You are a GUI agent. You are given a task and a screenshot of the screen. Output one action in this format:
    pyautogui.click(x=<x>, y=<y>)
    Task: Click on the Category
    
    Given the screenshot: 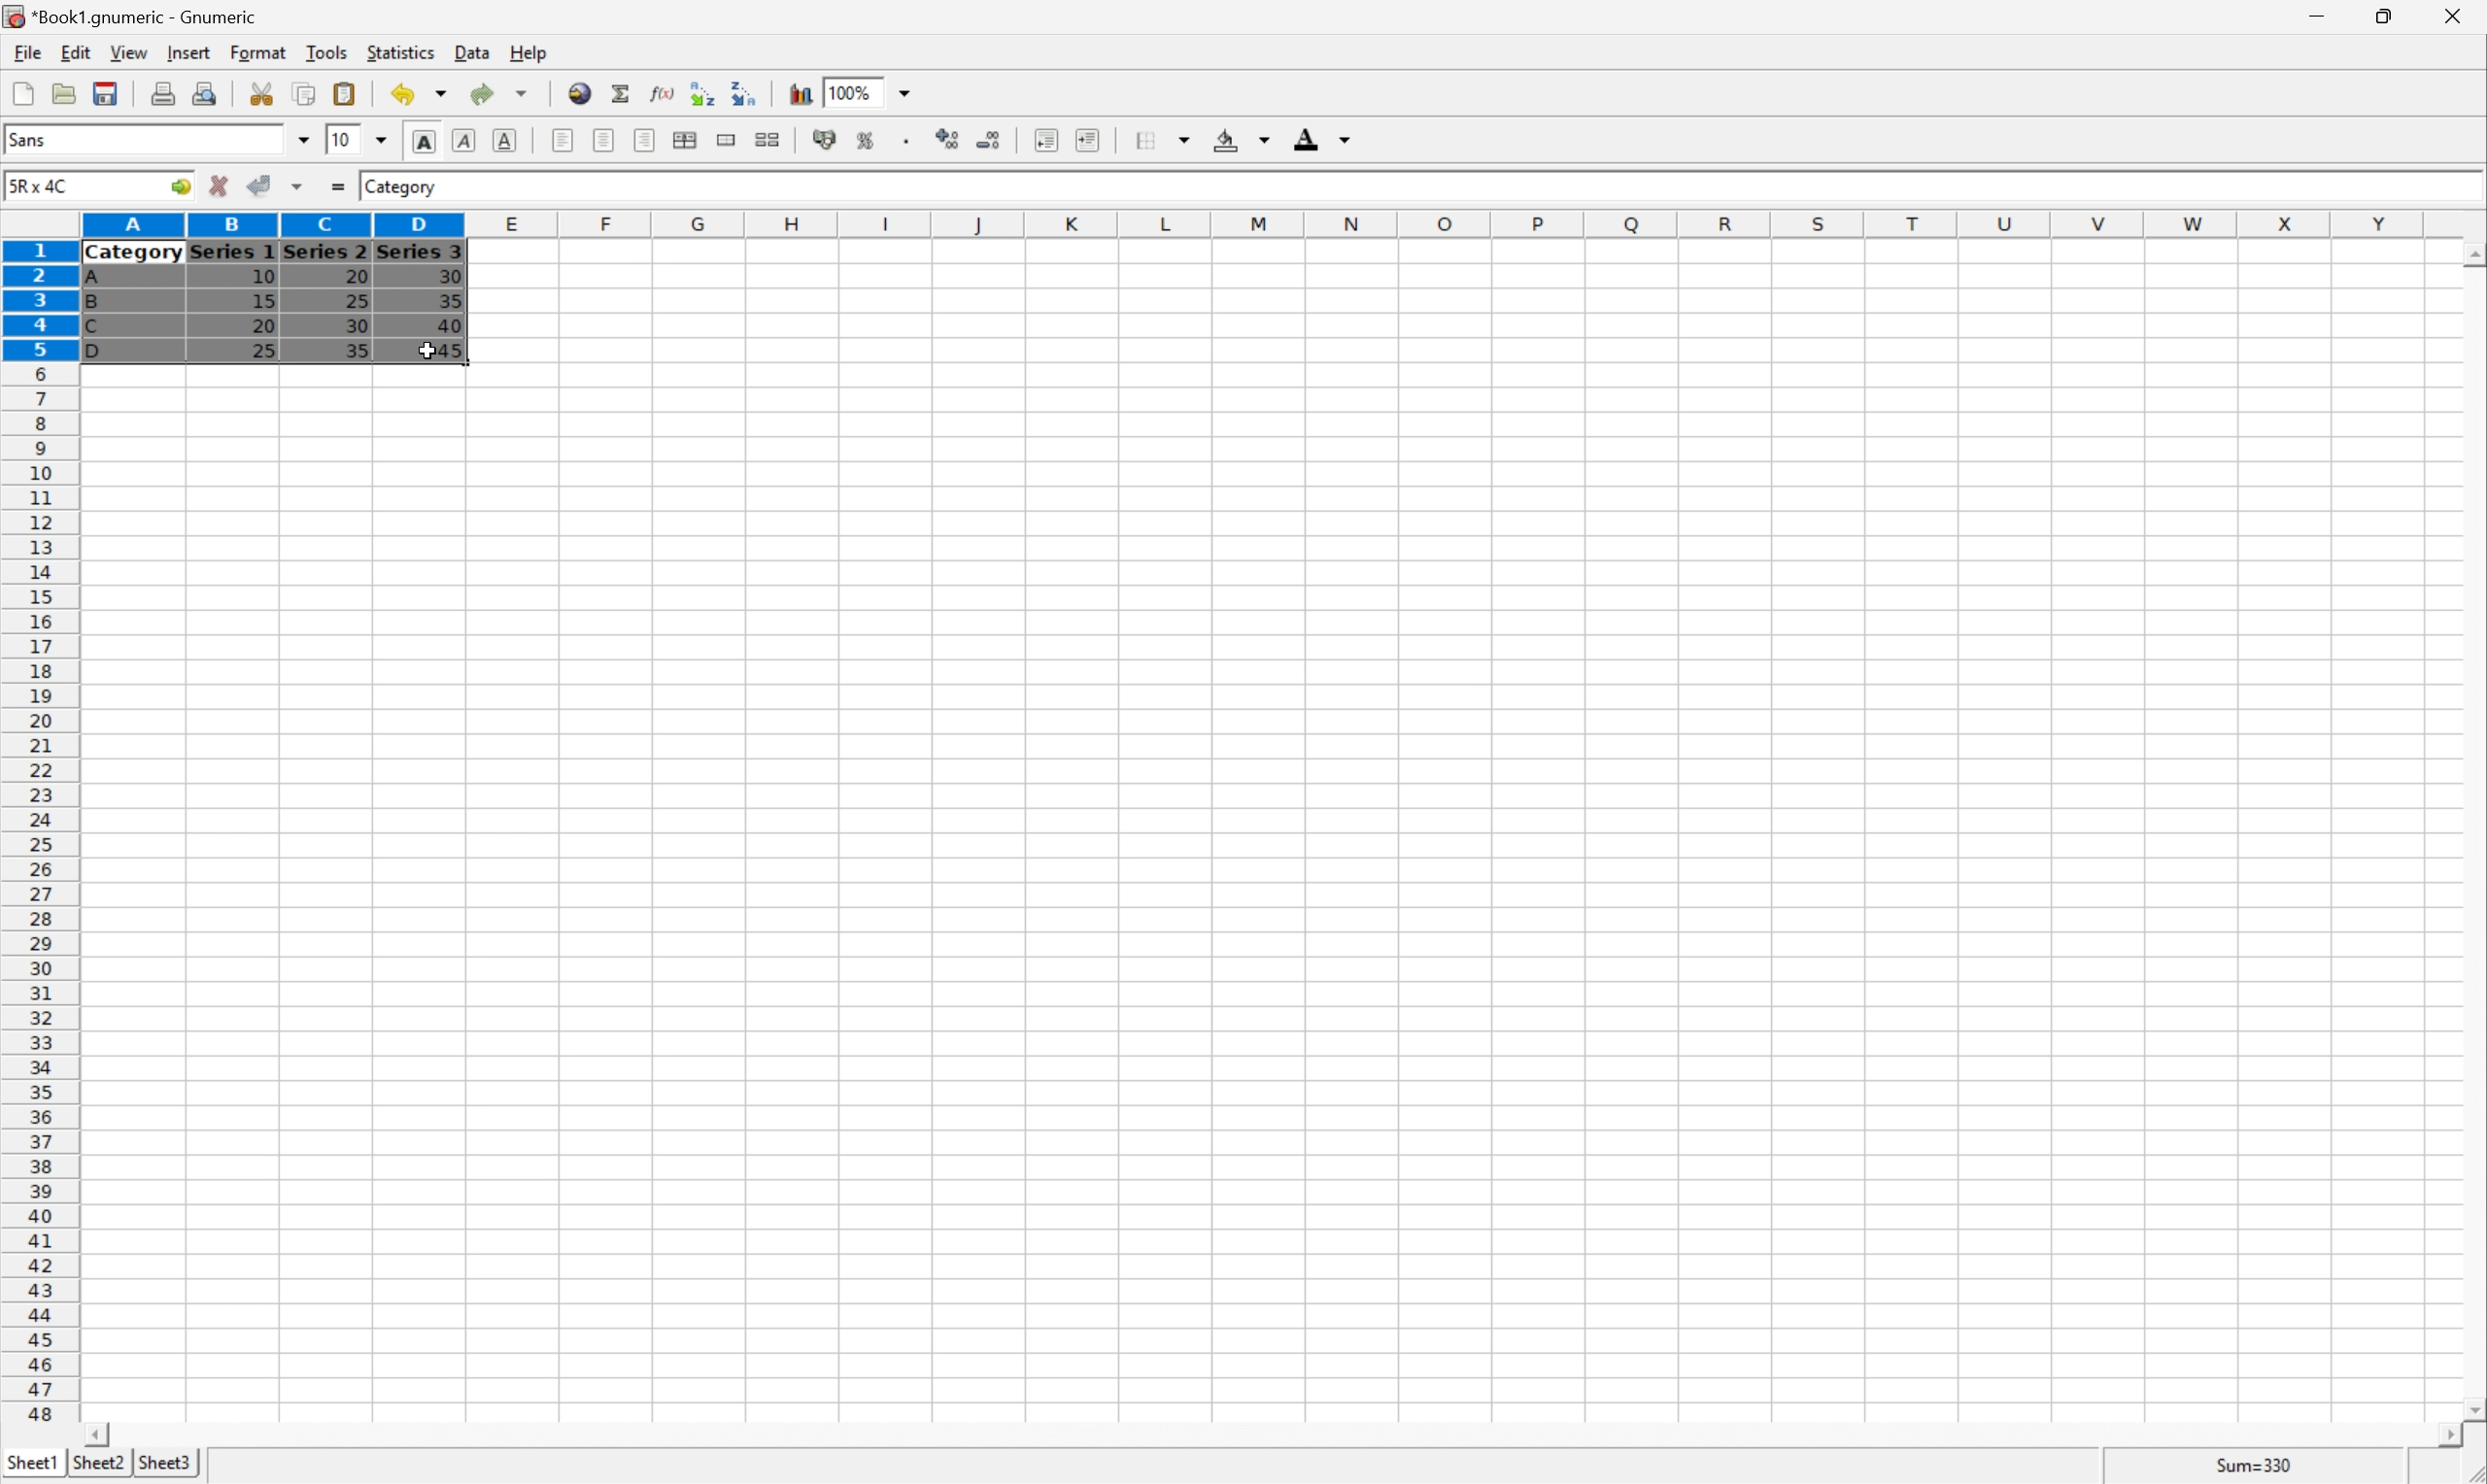 What is the action you would take?
    pyautogui.click(x=403, y=188)
    